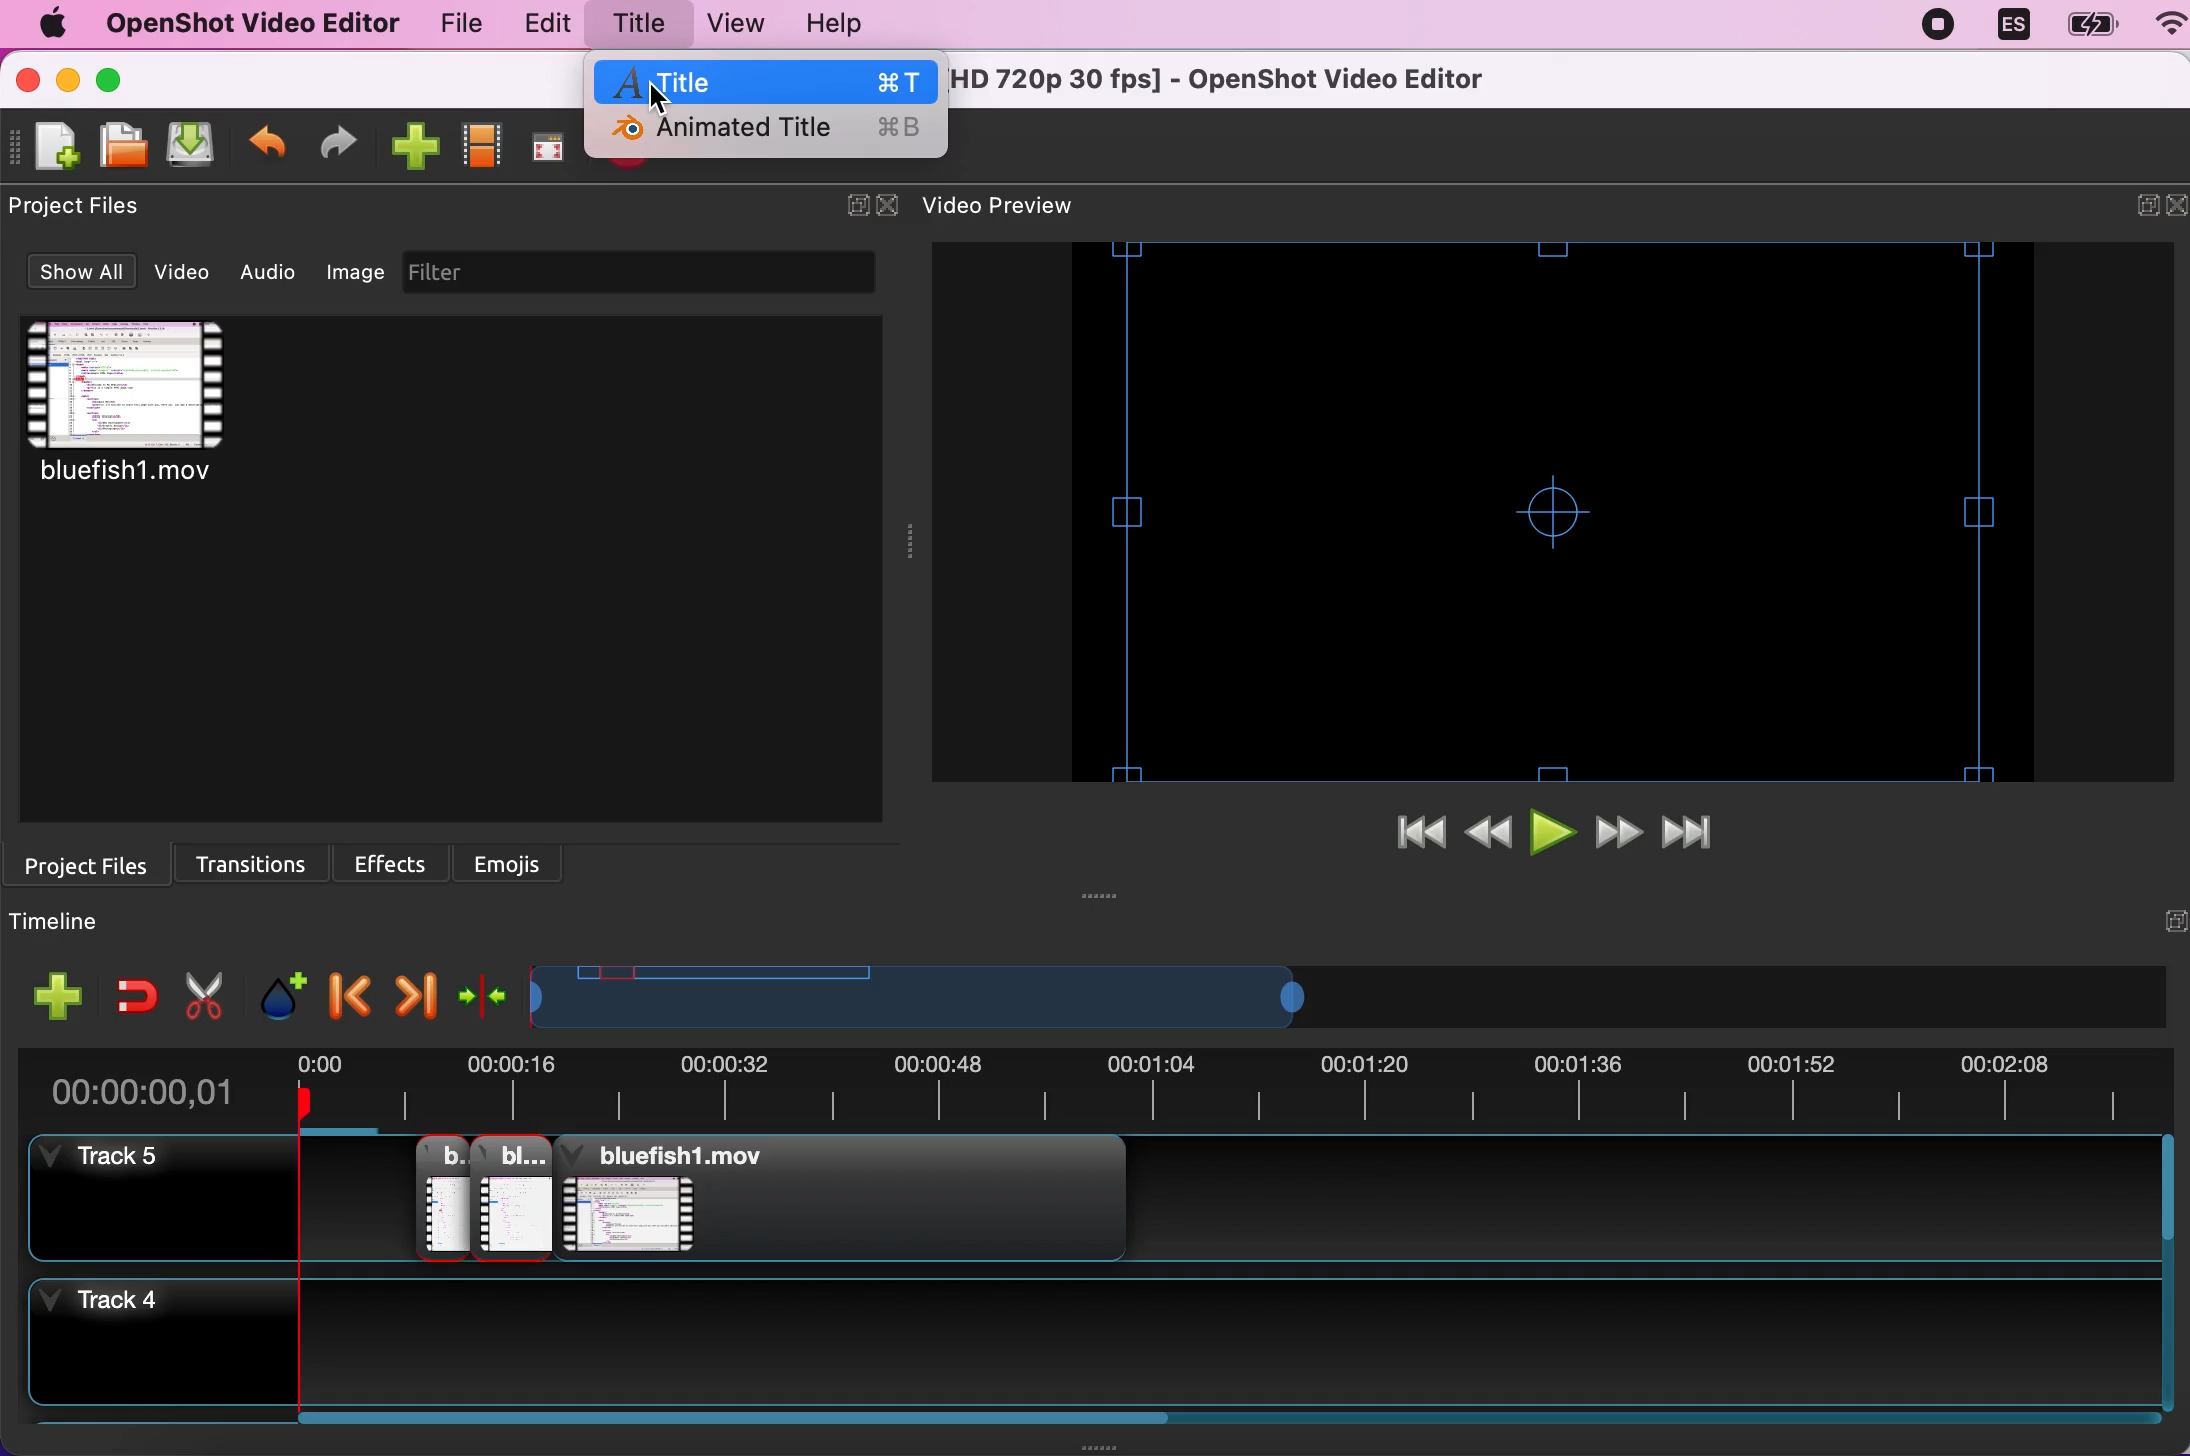  What do you see at coordinates (414, 990) in the screenshot?
I see `next marker` at bounding box center [414, 990].